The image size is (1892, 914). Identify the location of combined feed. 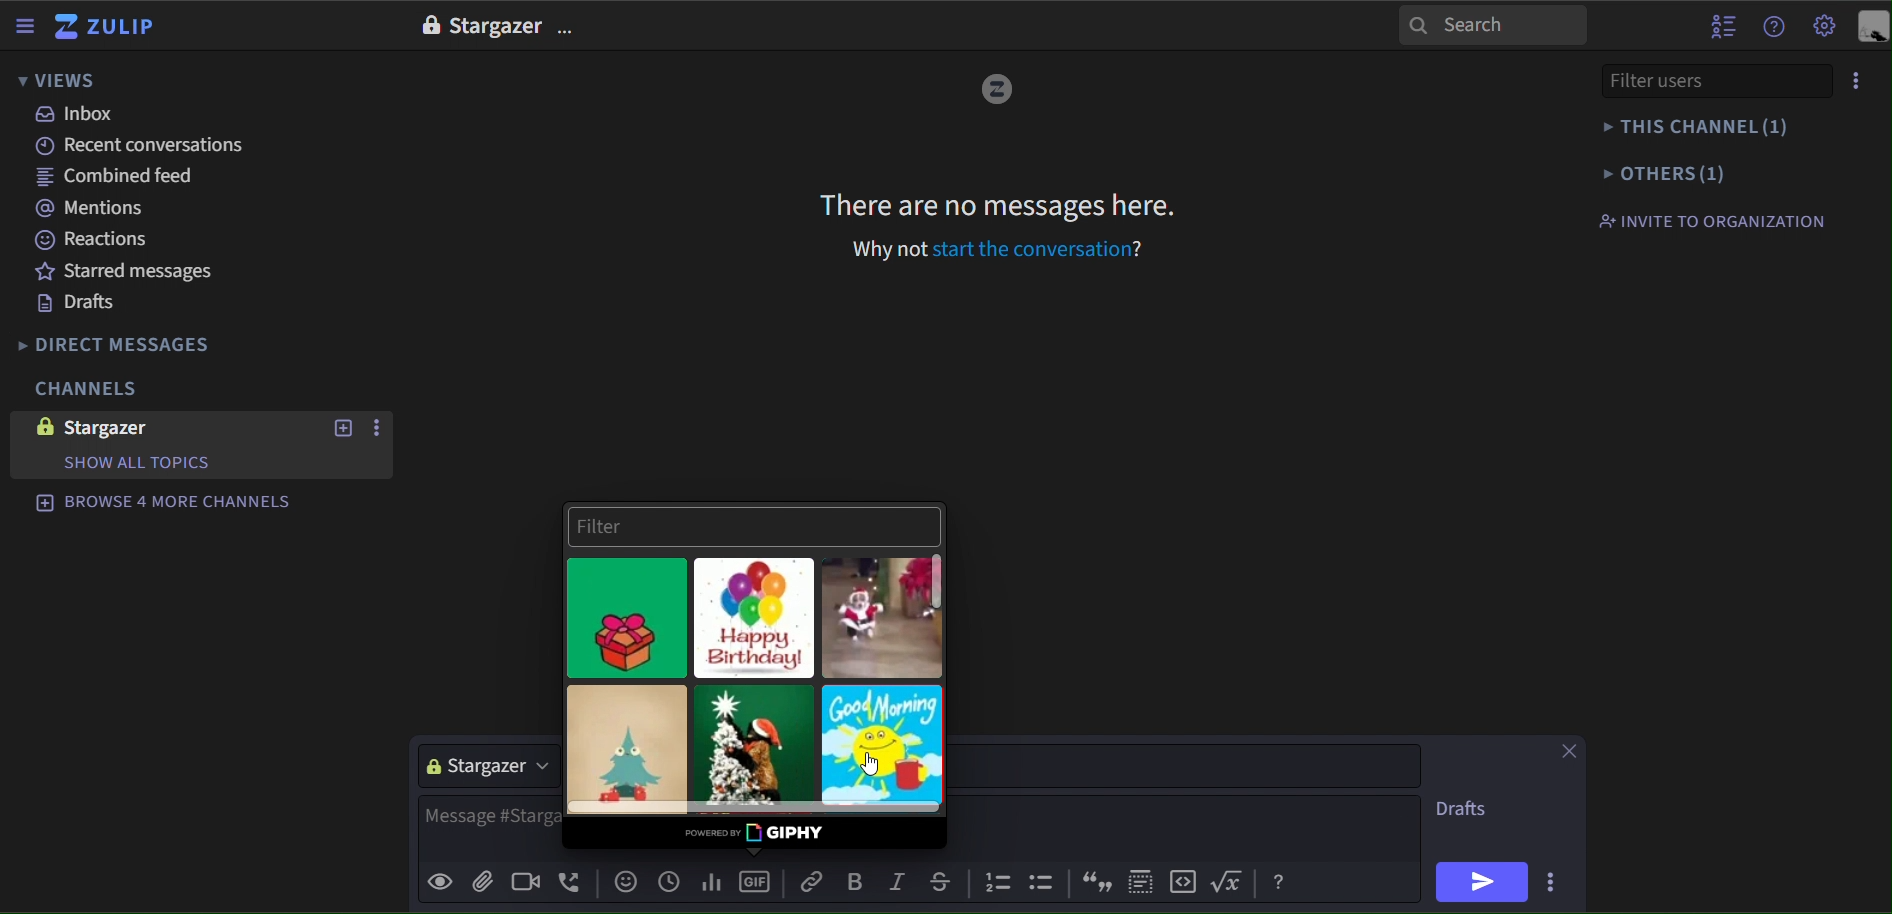
(123, 180).